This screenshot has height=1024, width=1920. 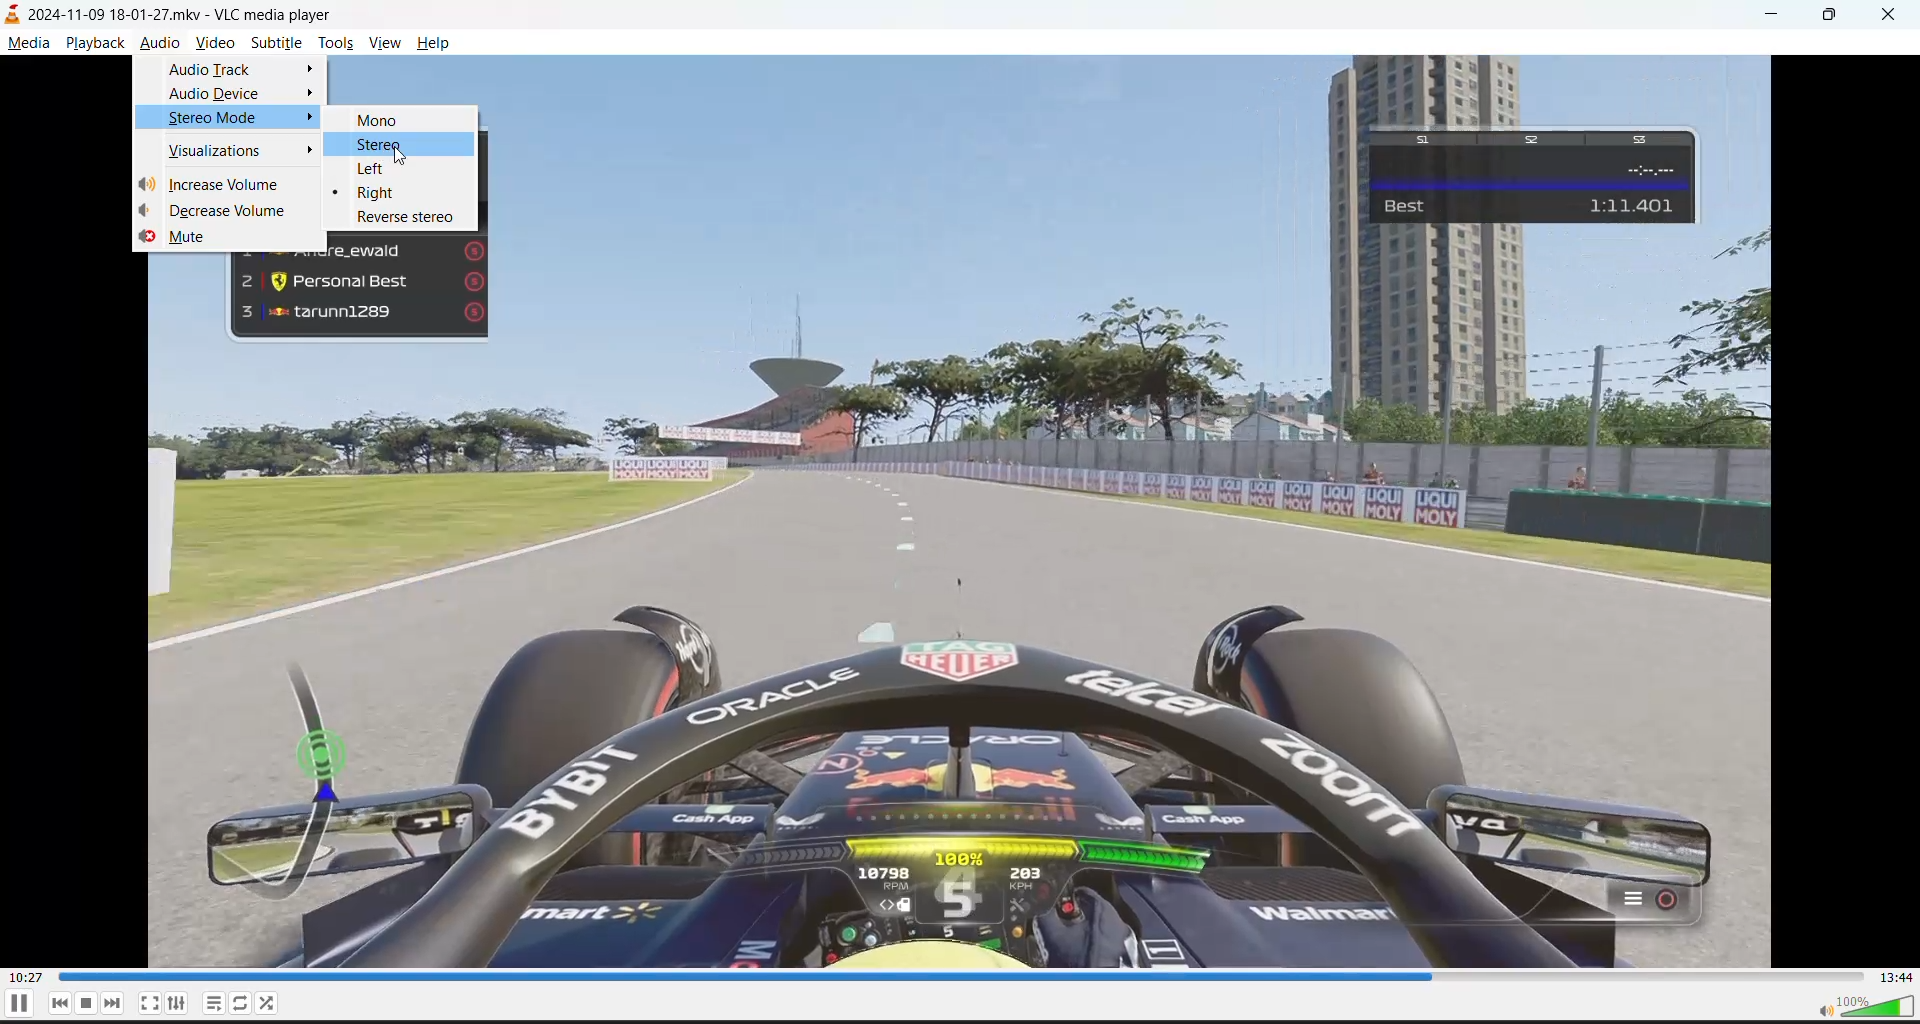 What do you see at coordinates (1895, 977) in the screenshot?
I see `13:44` at bounding box center [1895, 977].